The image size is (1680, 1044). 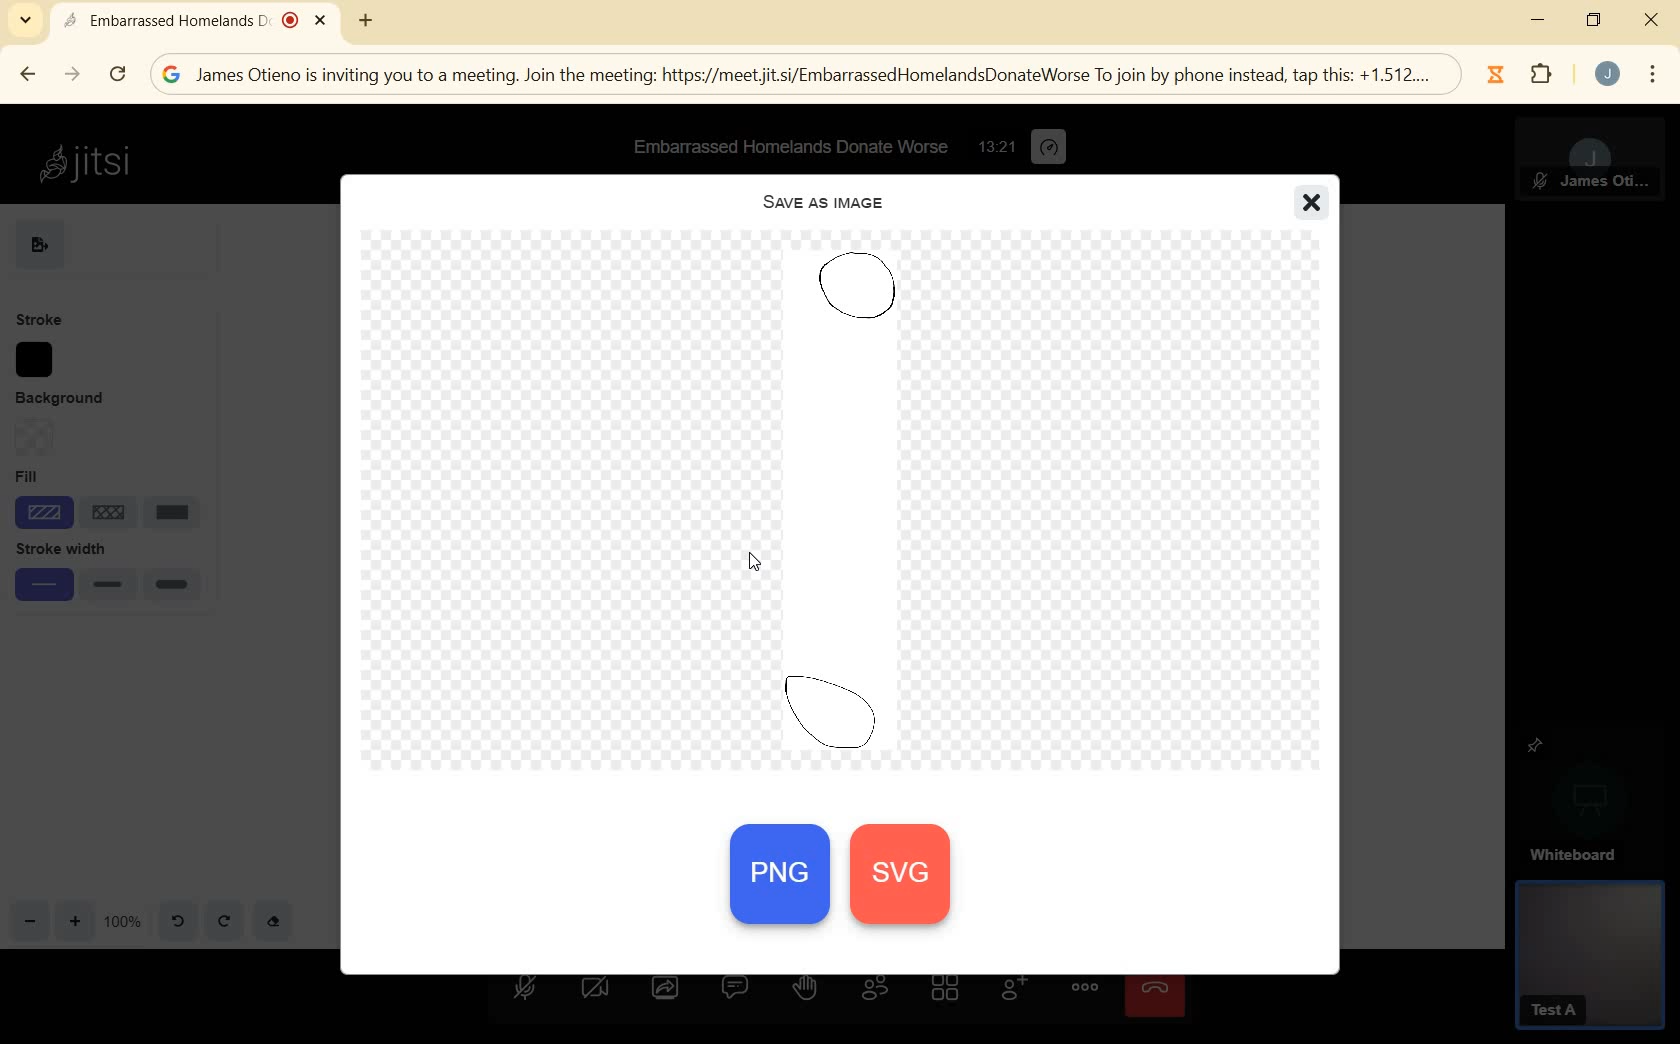 What do you see at coordinates (124, 924) in the screenshot?
I see `zoom factor` at bounding box center [124, 924].